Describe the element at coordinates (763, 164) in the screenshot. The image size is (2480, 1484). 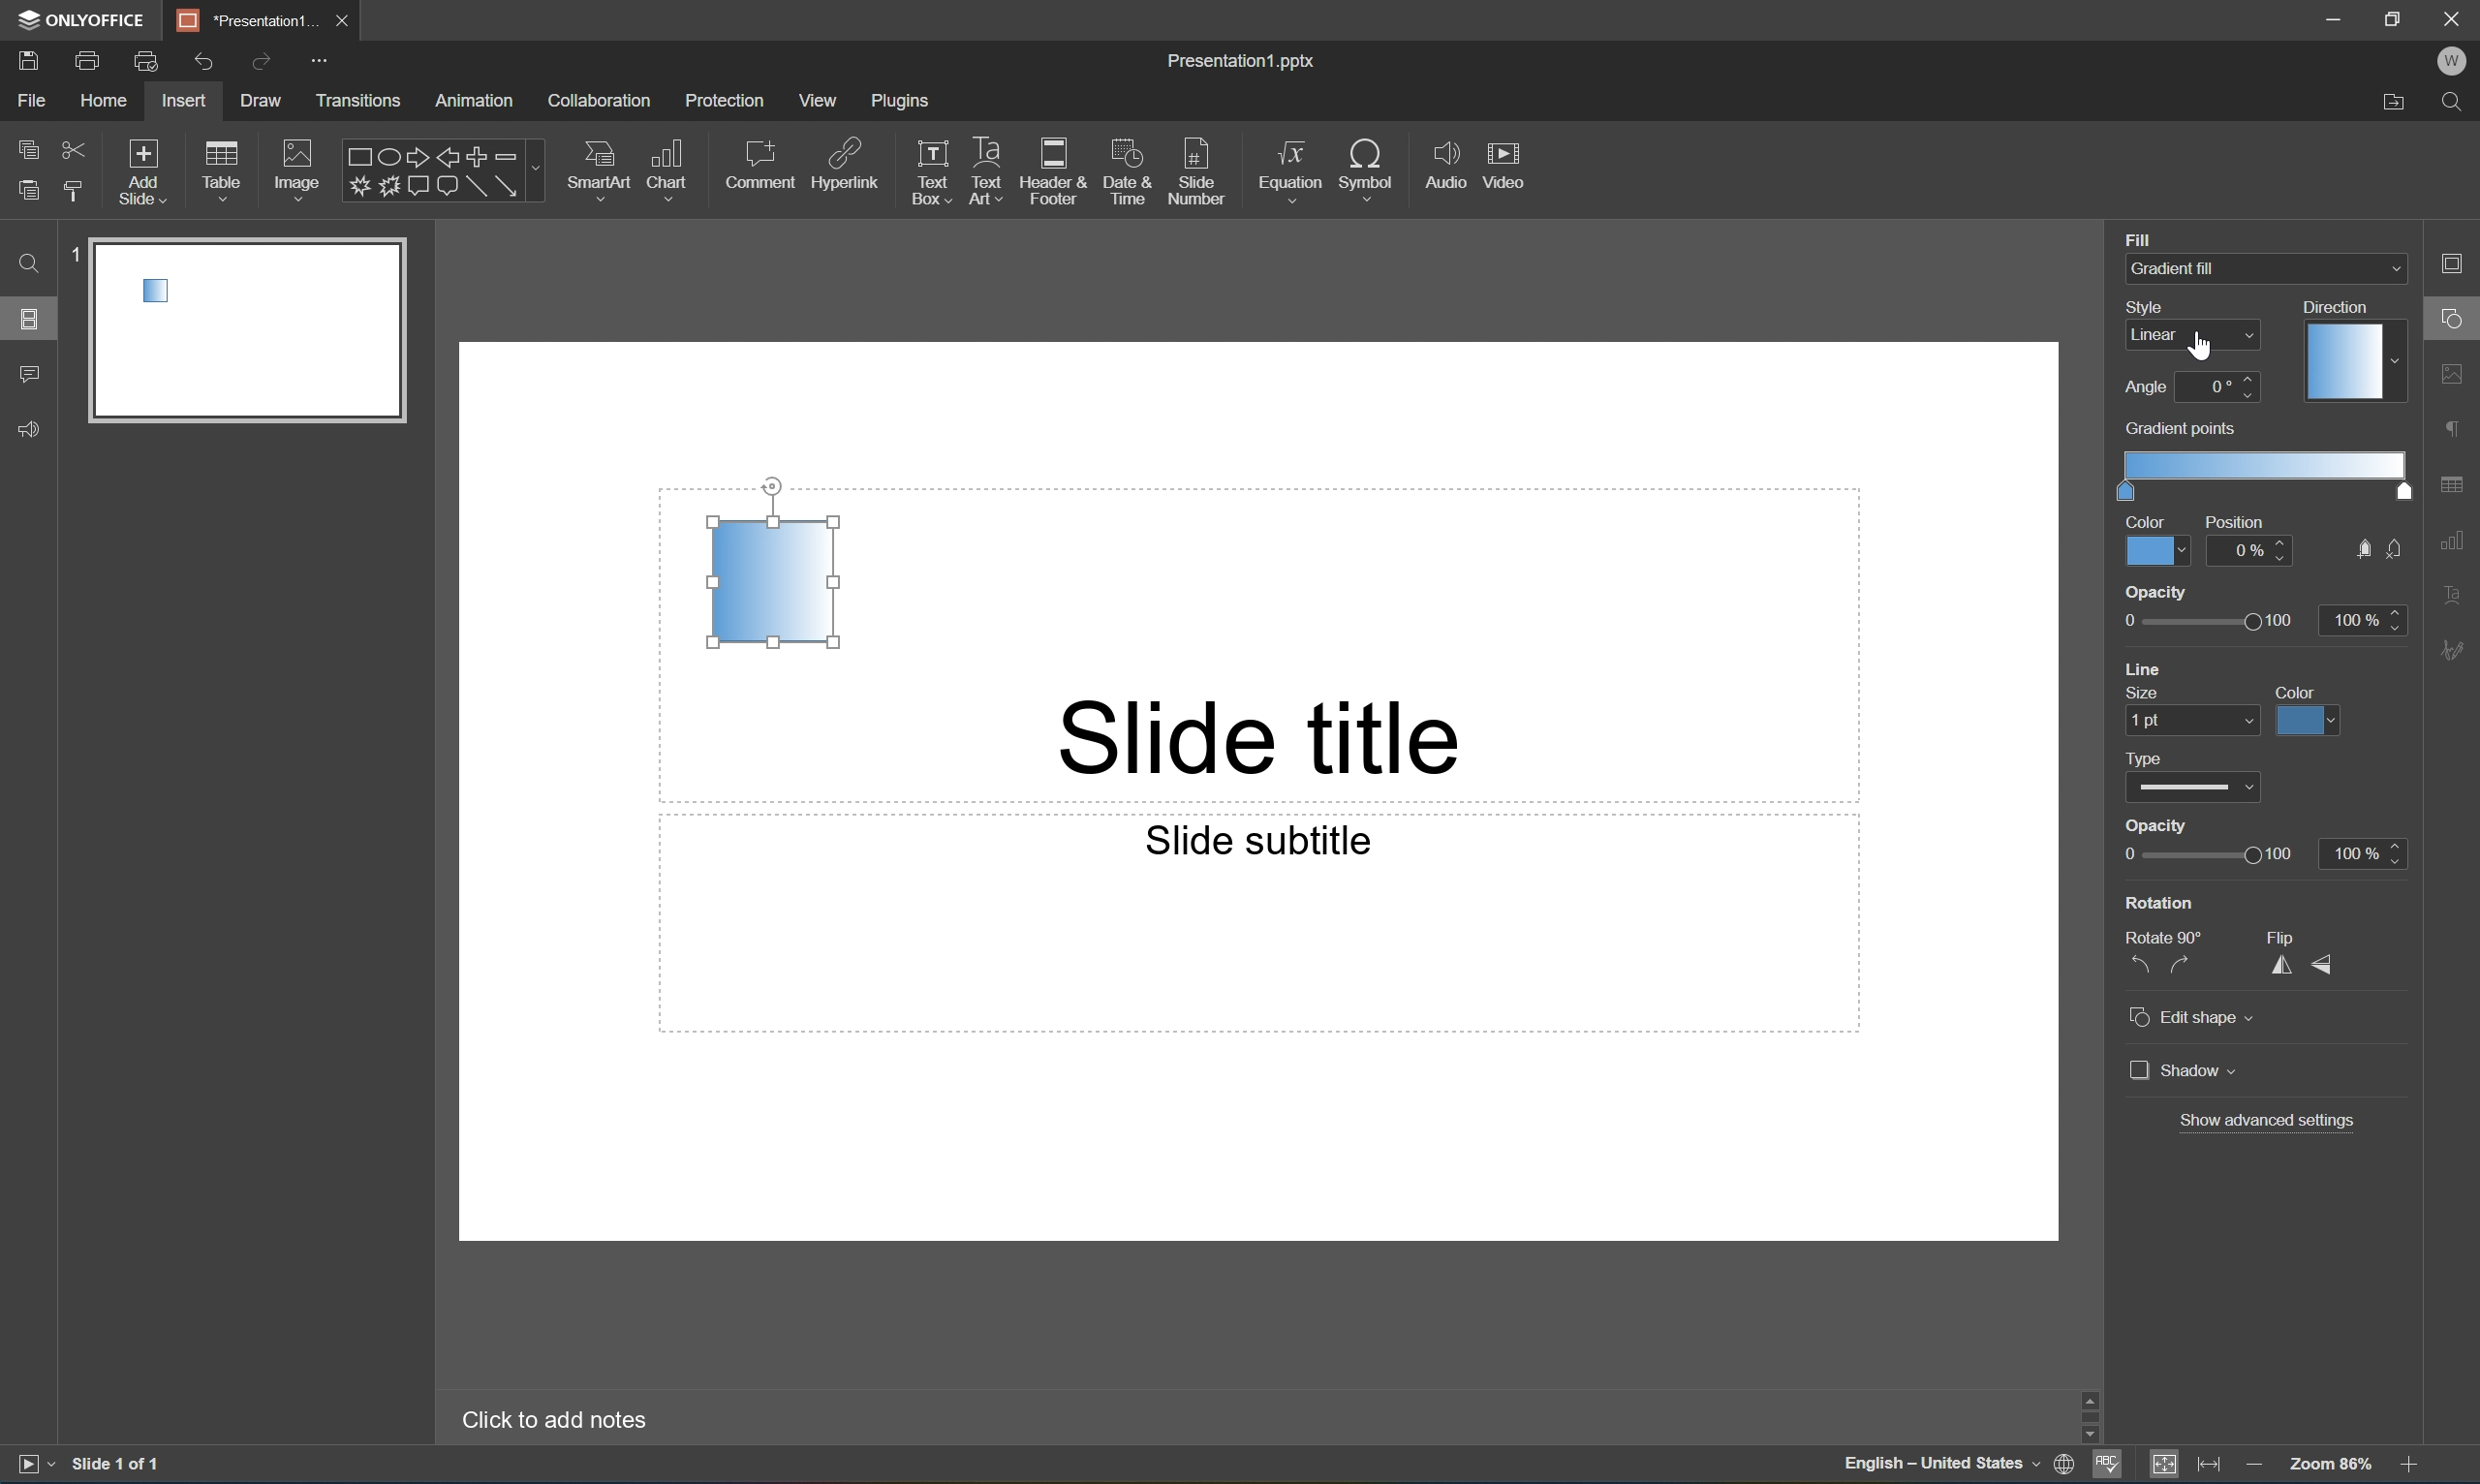
I see `Comment` at that location.